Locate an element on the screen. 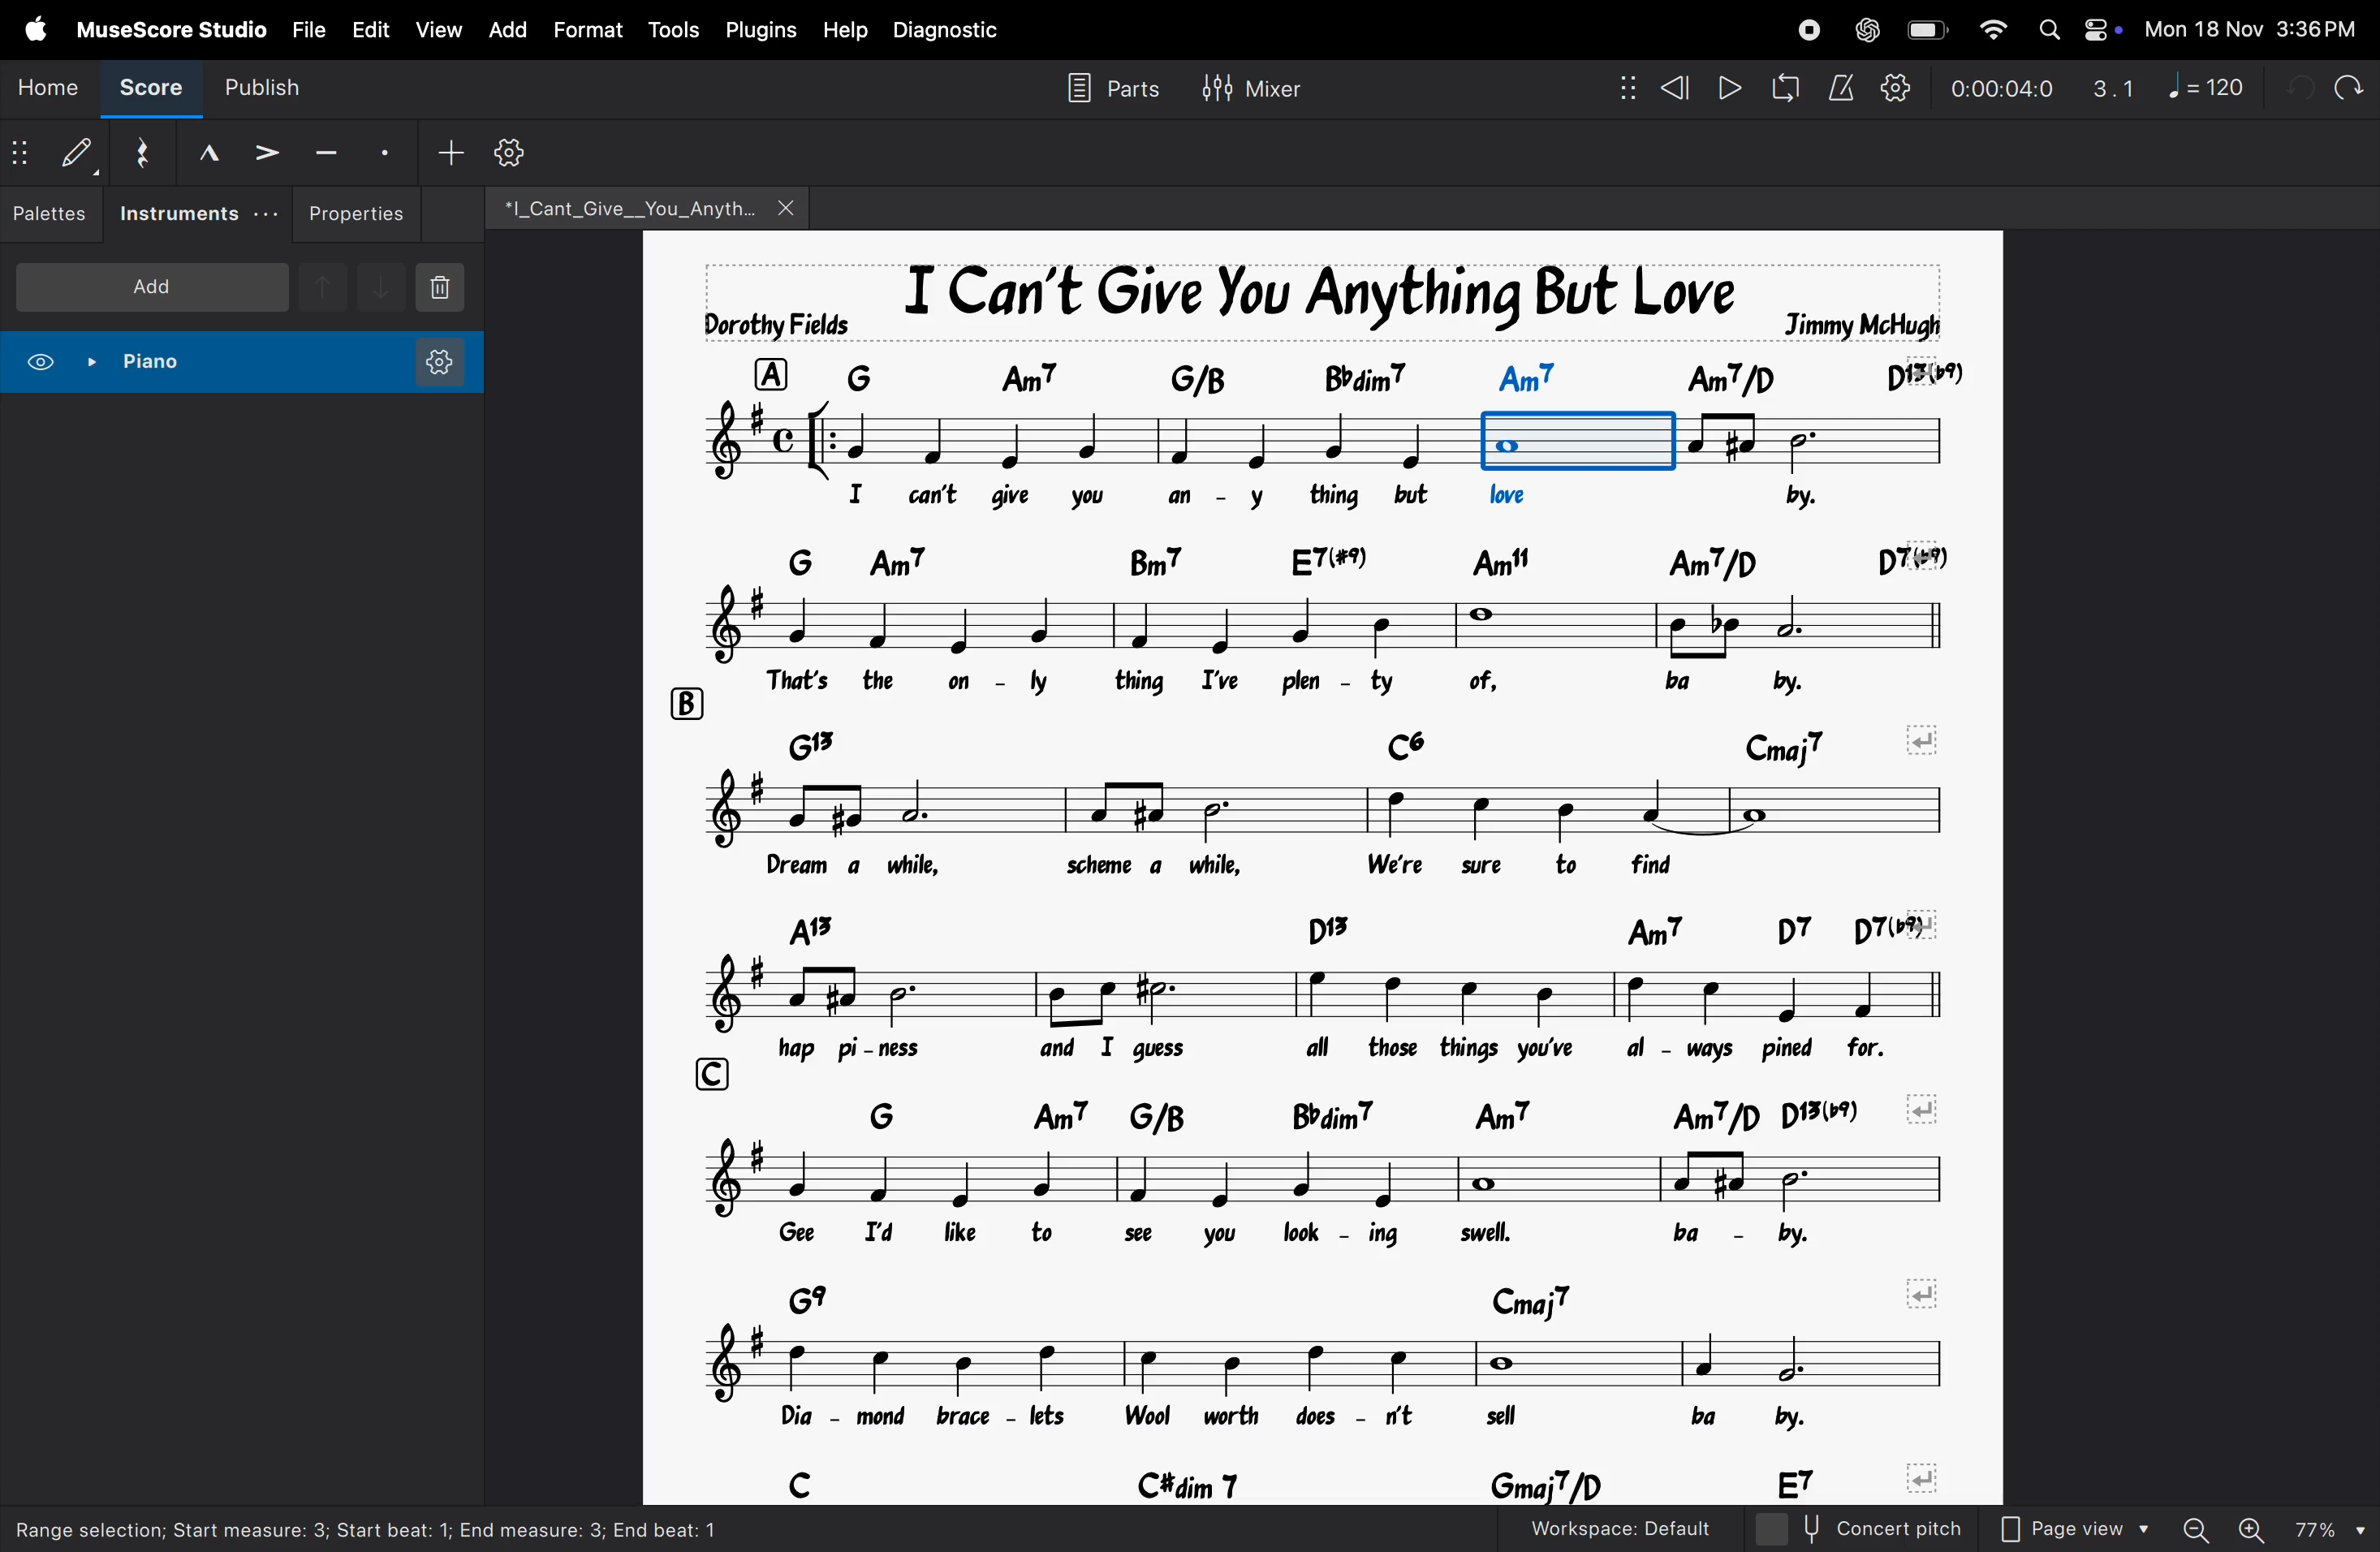 The image size is (2380, 1552). plugins is located at coordinates (758, 29).